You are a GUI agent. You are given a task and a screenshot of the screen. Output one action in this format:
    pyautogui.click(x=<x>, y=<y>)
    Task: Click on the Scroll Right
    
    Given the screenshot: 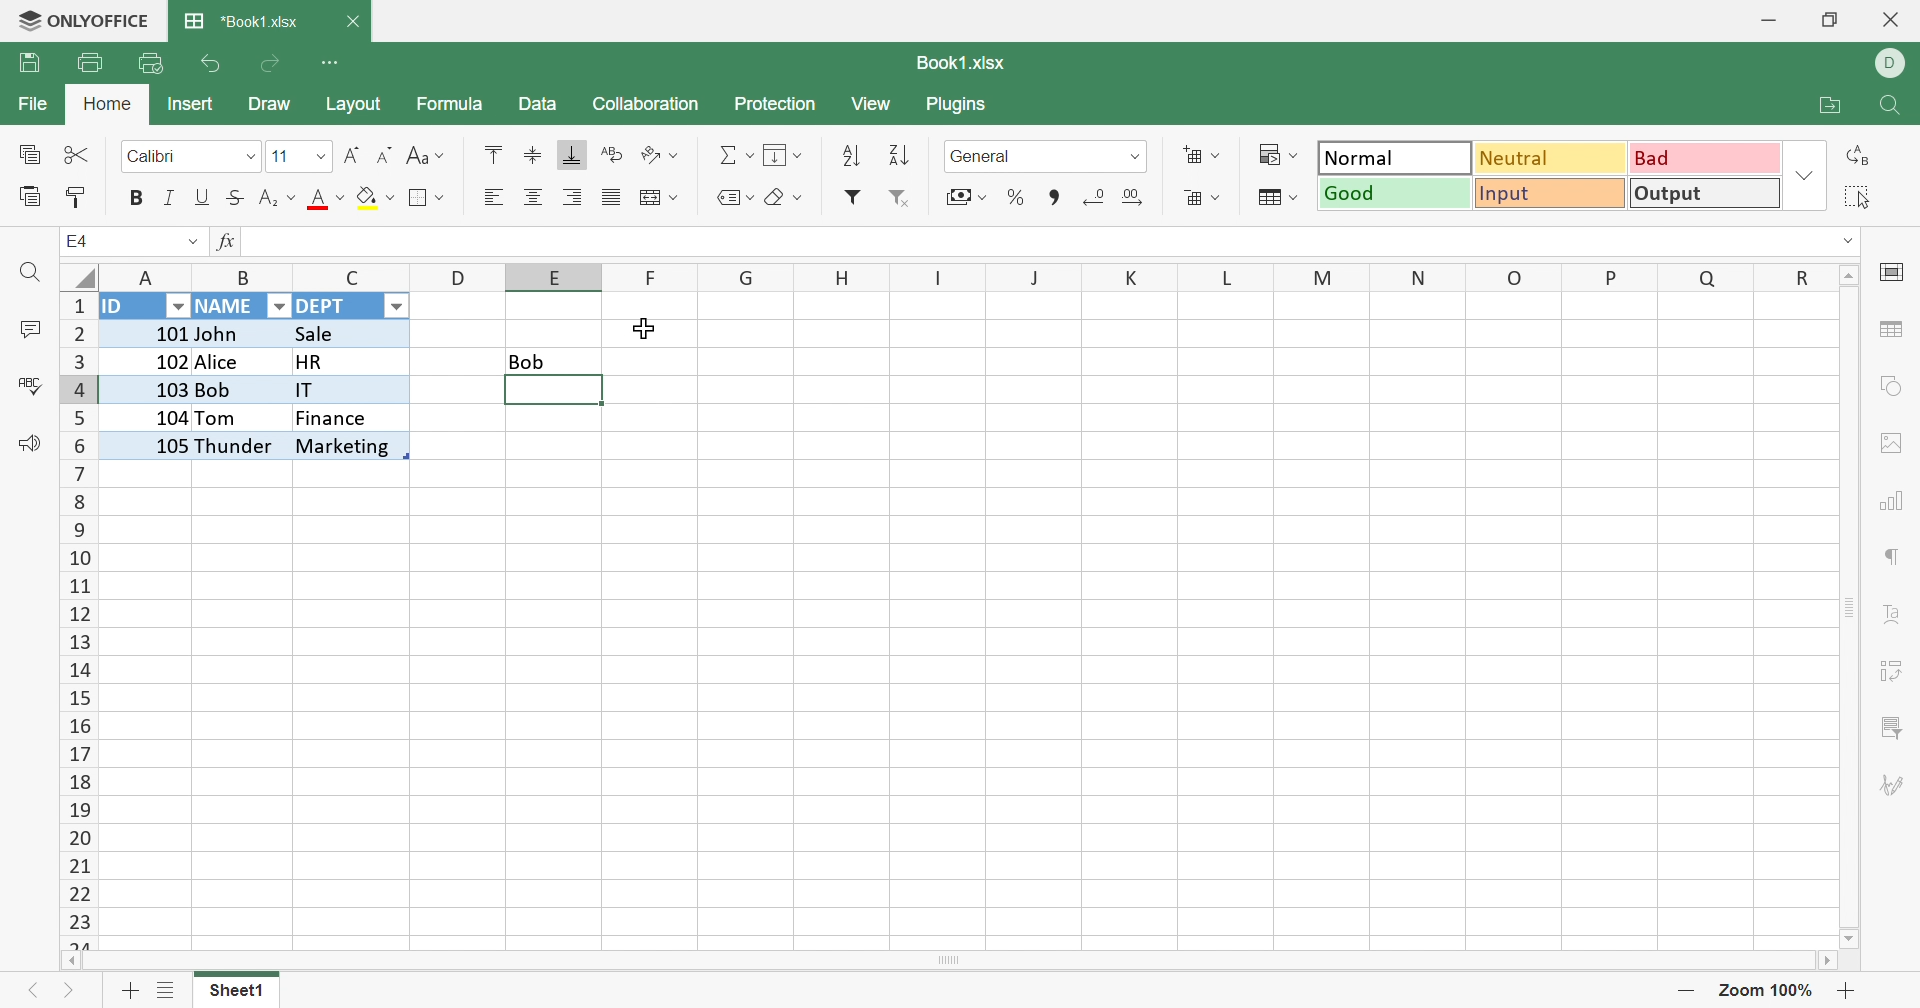 What is the action you would take?
    pyautogui.click(x=1823, y=960)
    